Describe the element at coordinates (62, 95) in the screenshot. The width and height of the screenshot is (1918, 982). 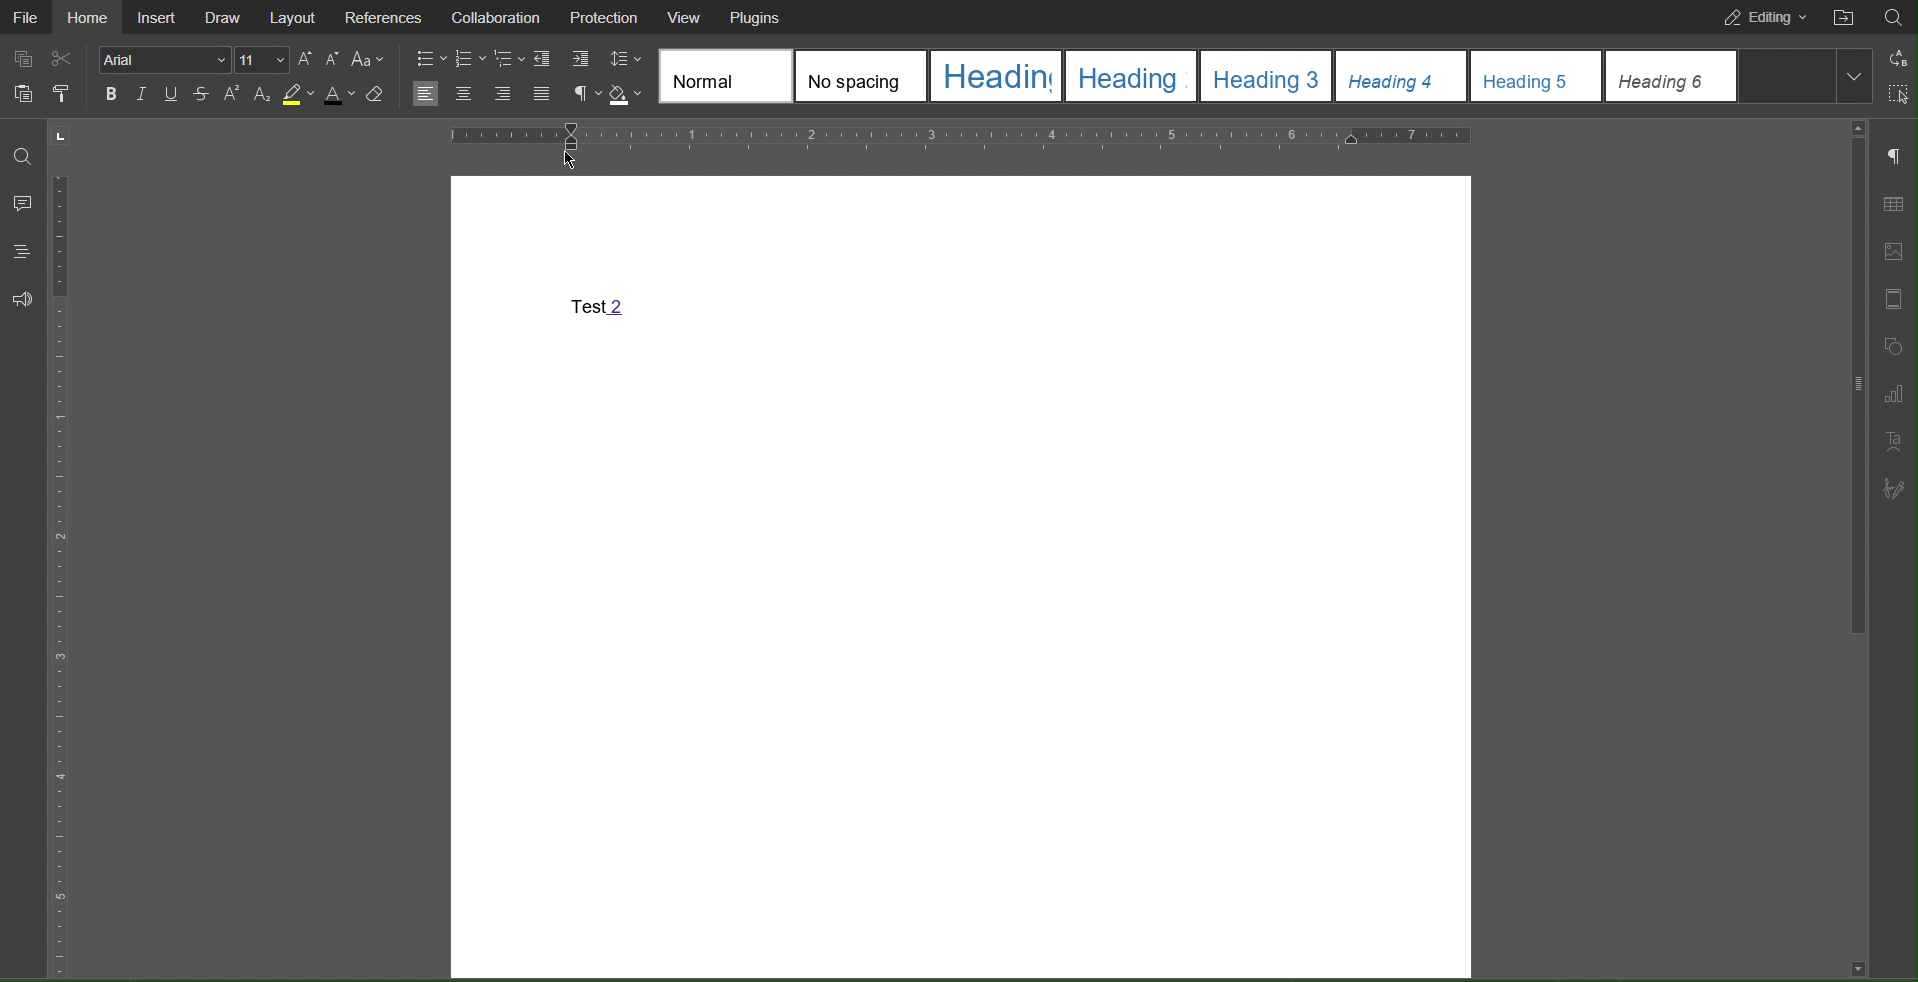
I see `print` at that location.